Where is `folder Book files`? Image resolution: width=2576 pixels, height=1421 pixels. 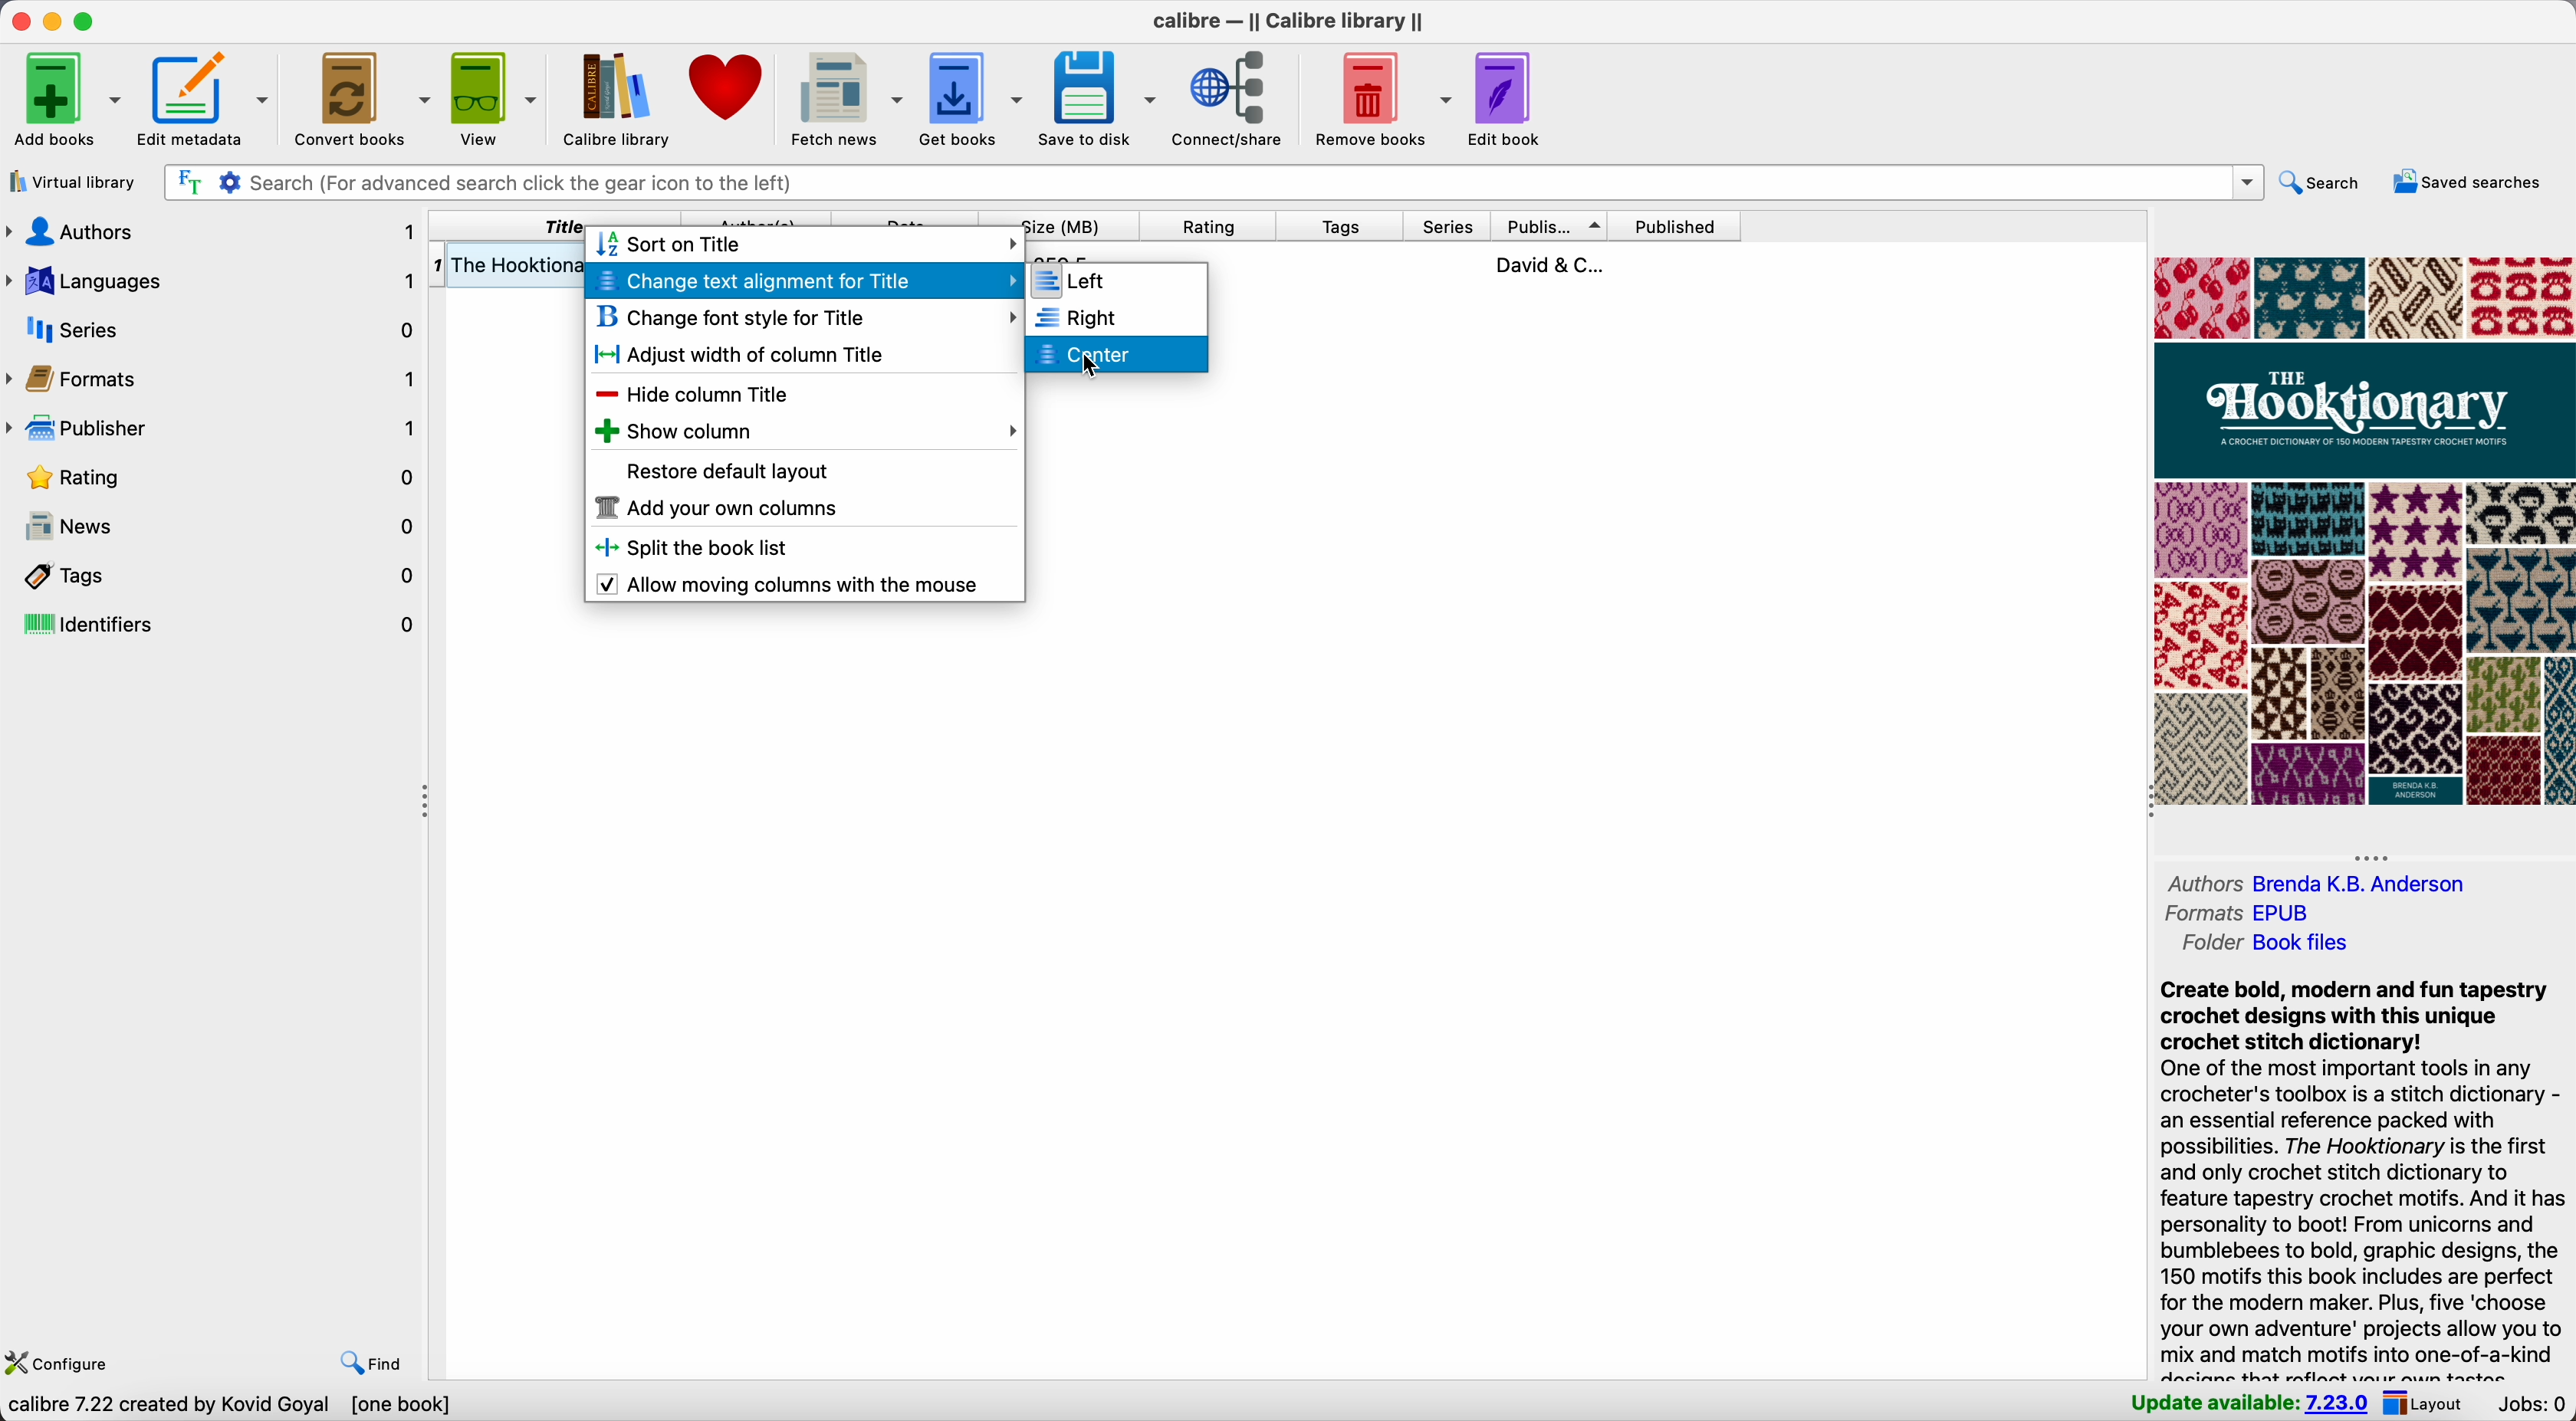
folder Book files is located at coordinates (2264, 944).